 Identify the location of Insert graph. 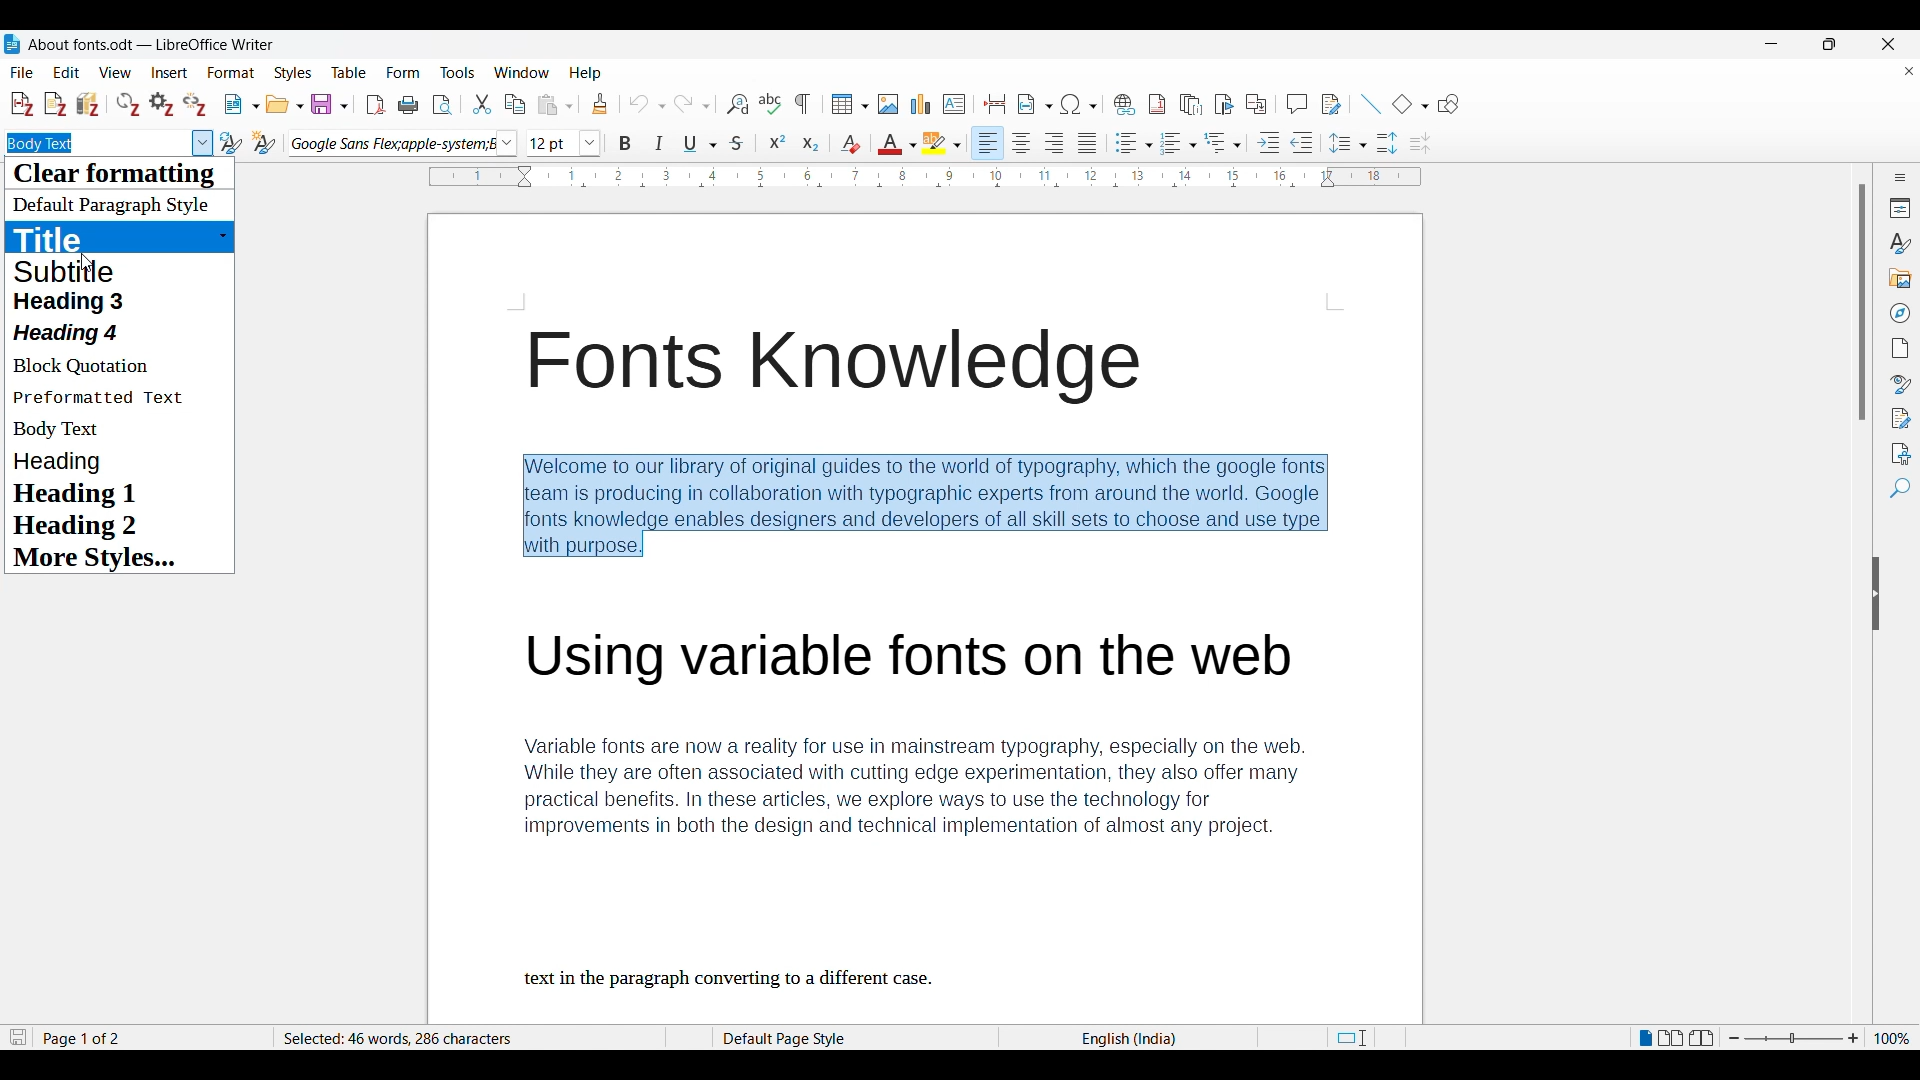
(920, 103).